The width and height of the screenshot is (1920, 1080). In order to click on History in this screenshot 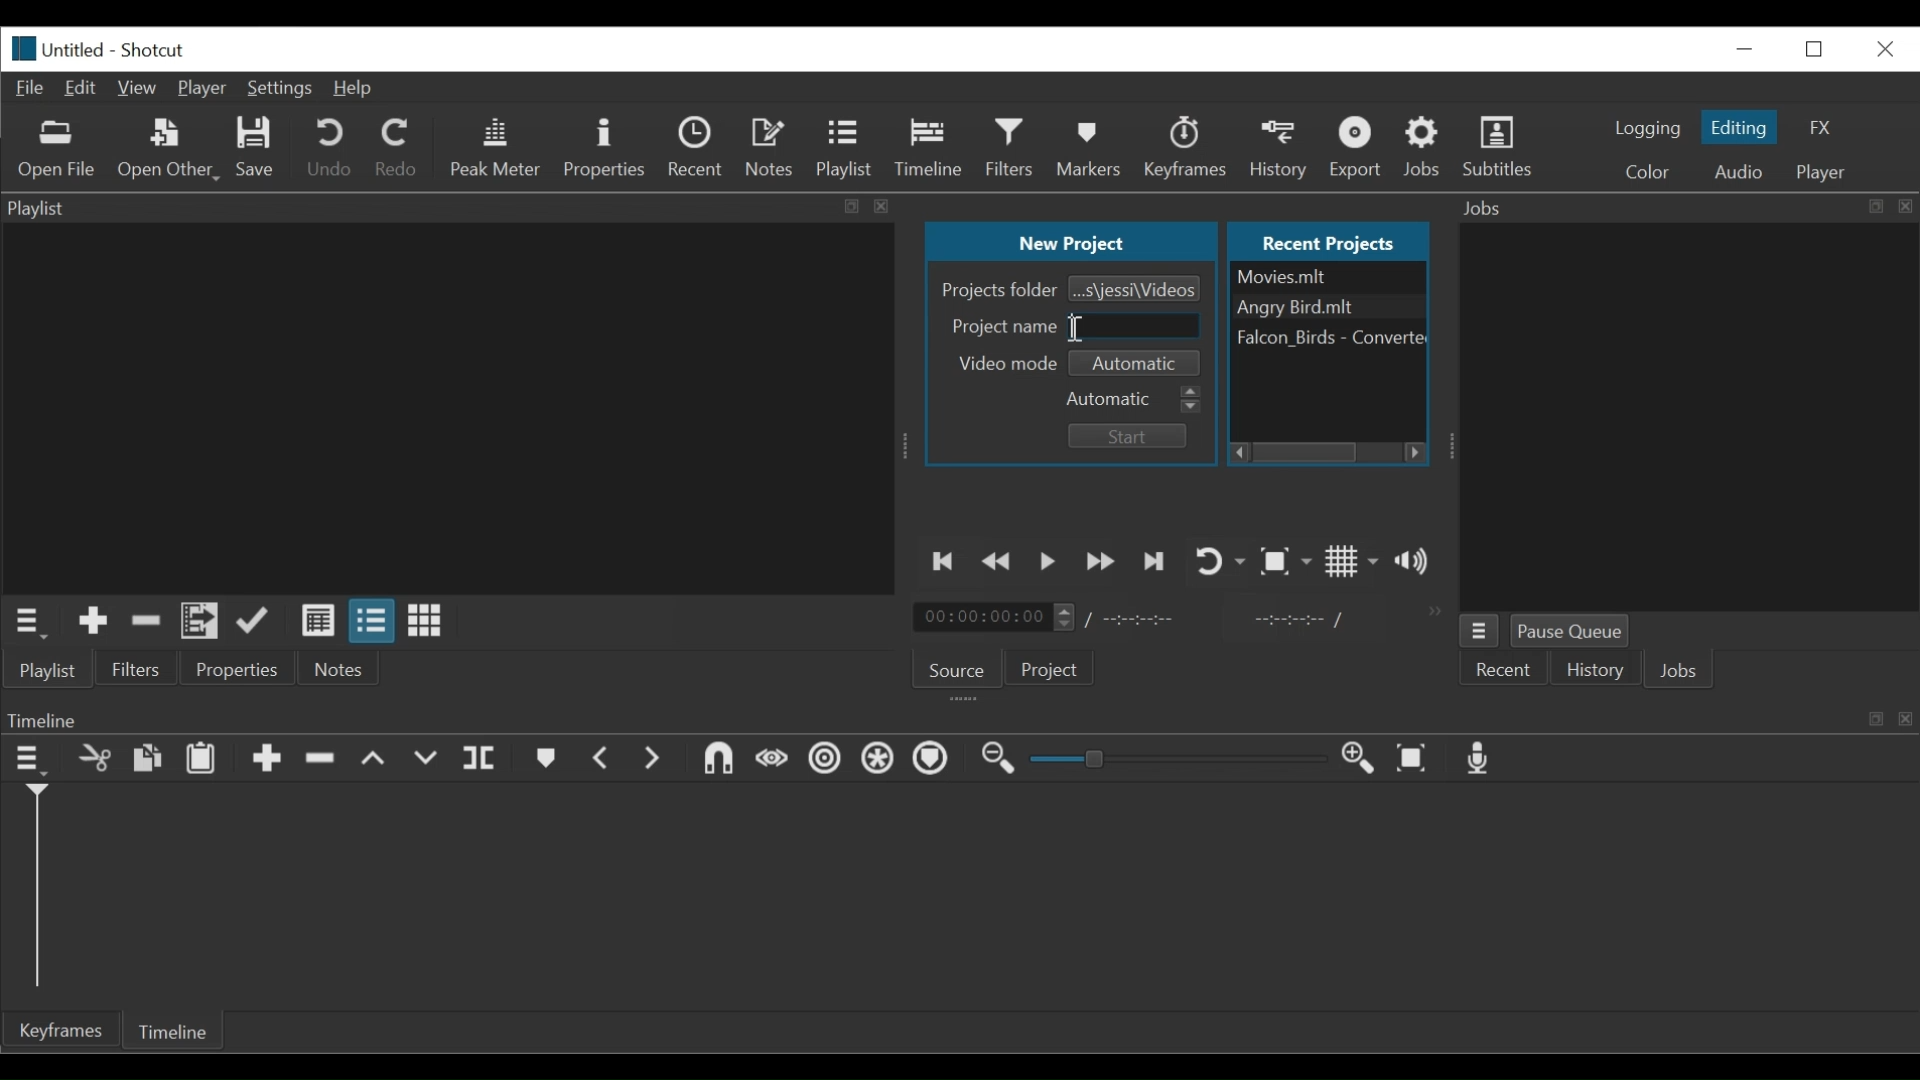, I will do `click(1594, 668)`.